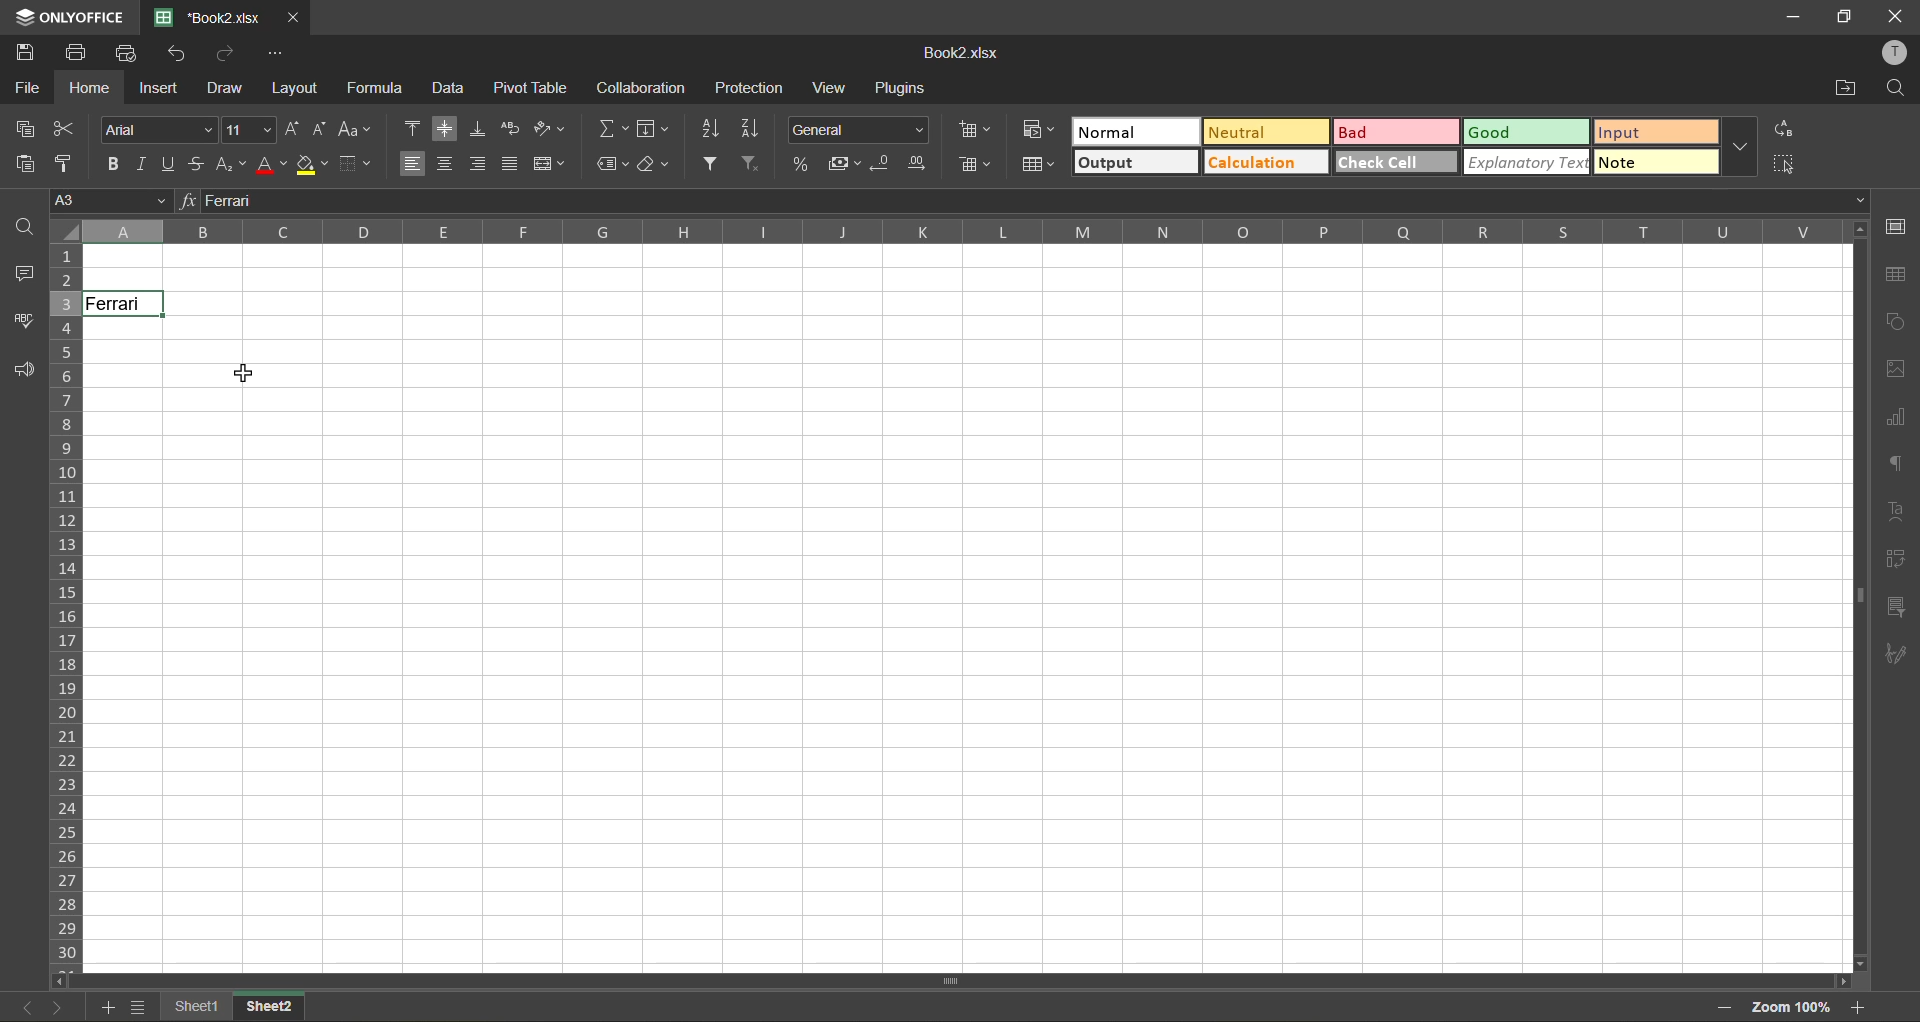 The width and height of the screenshot is (1920, 1022). I want to click on collaboration, so click(637, 88).